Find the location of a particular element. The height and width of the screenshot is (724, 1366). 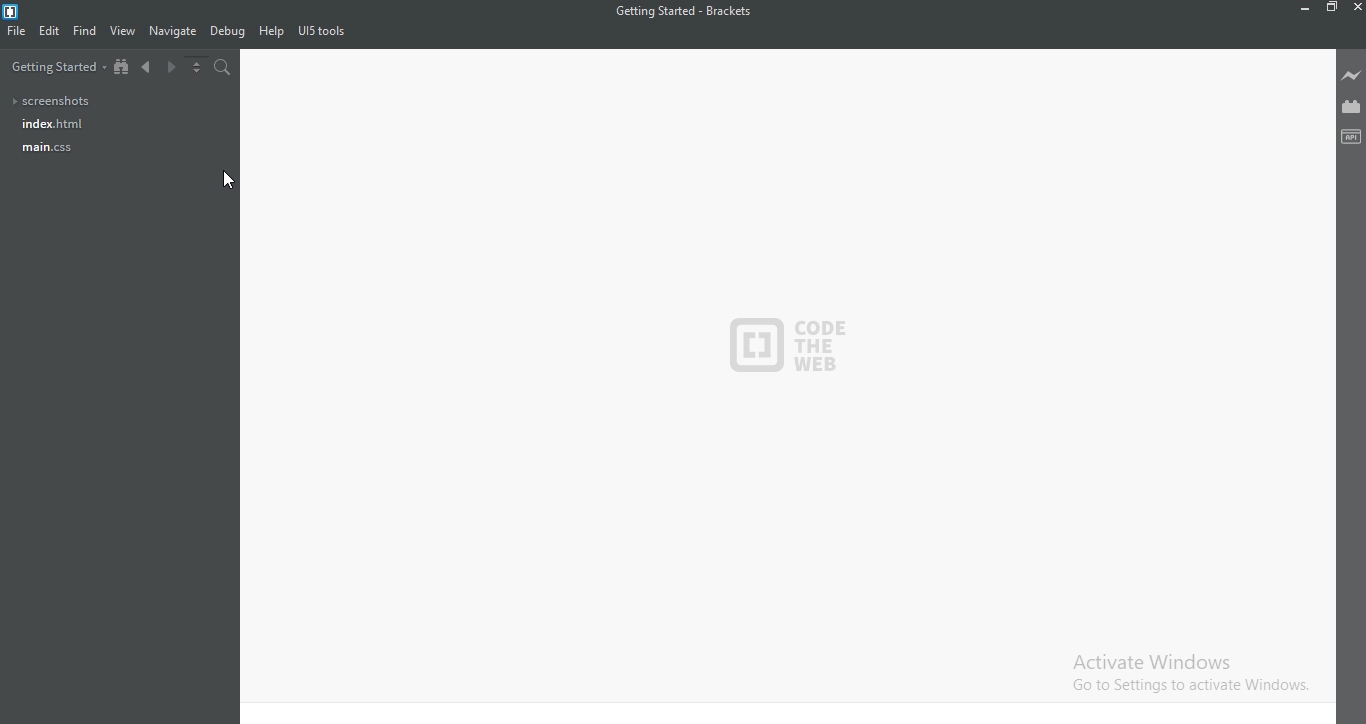

Debug is located at coordinates (228, 32).